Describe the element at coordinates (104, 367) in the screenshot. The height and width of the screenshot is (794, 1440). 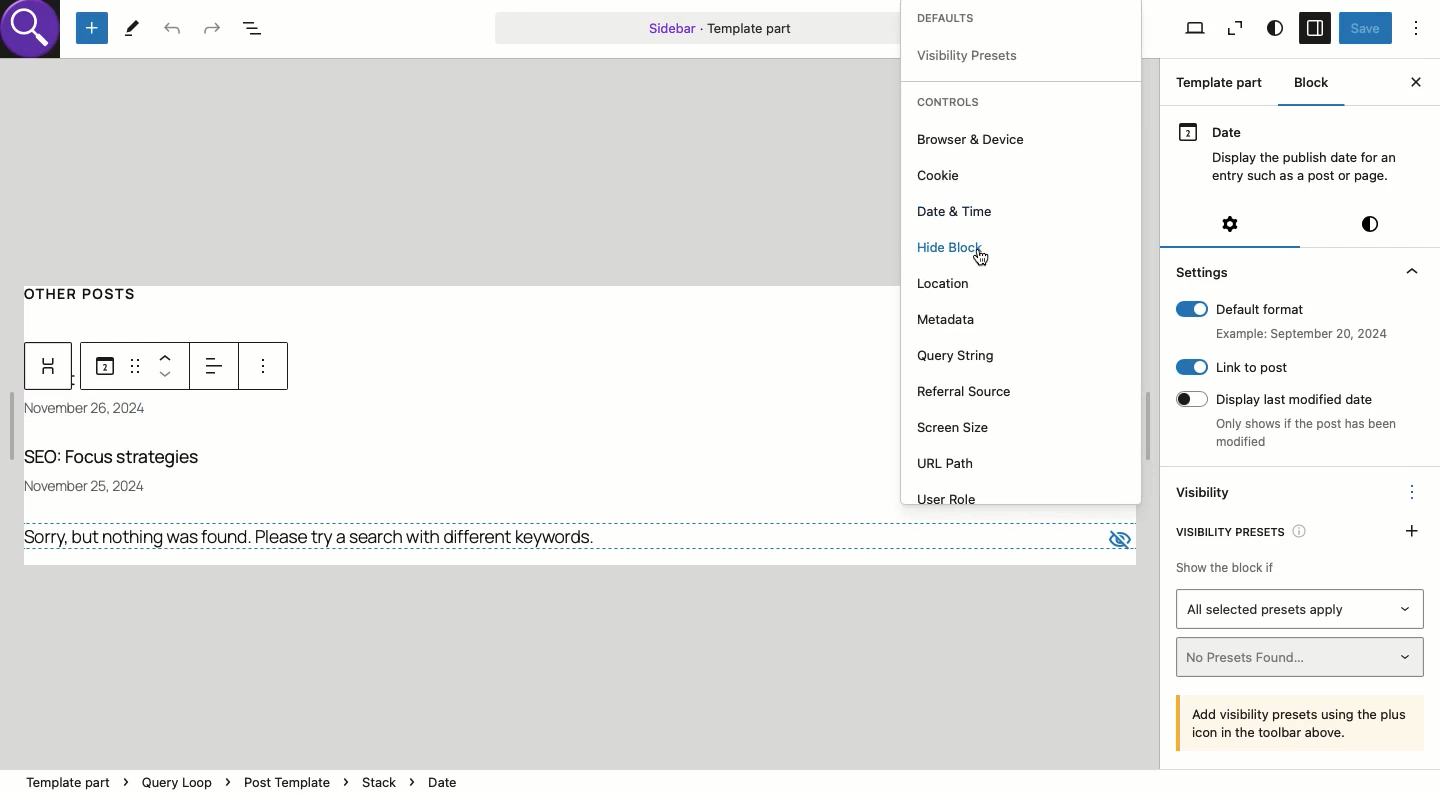
I see `Date` at that location.